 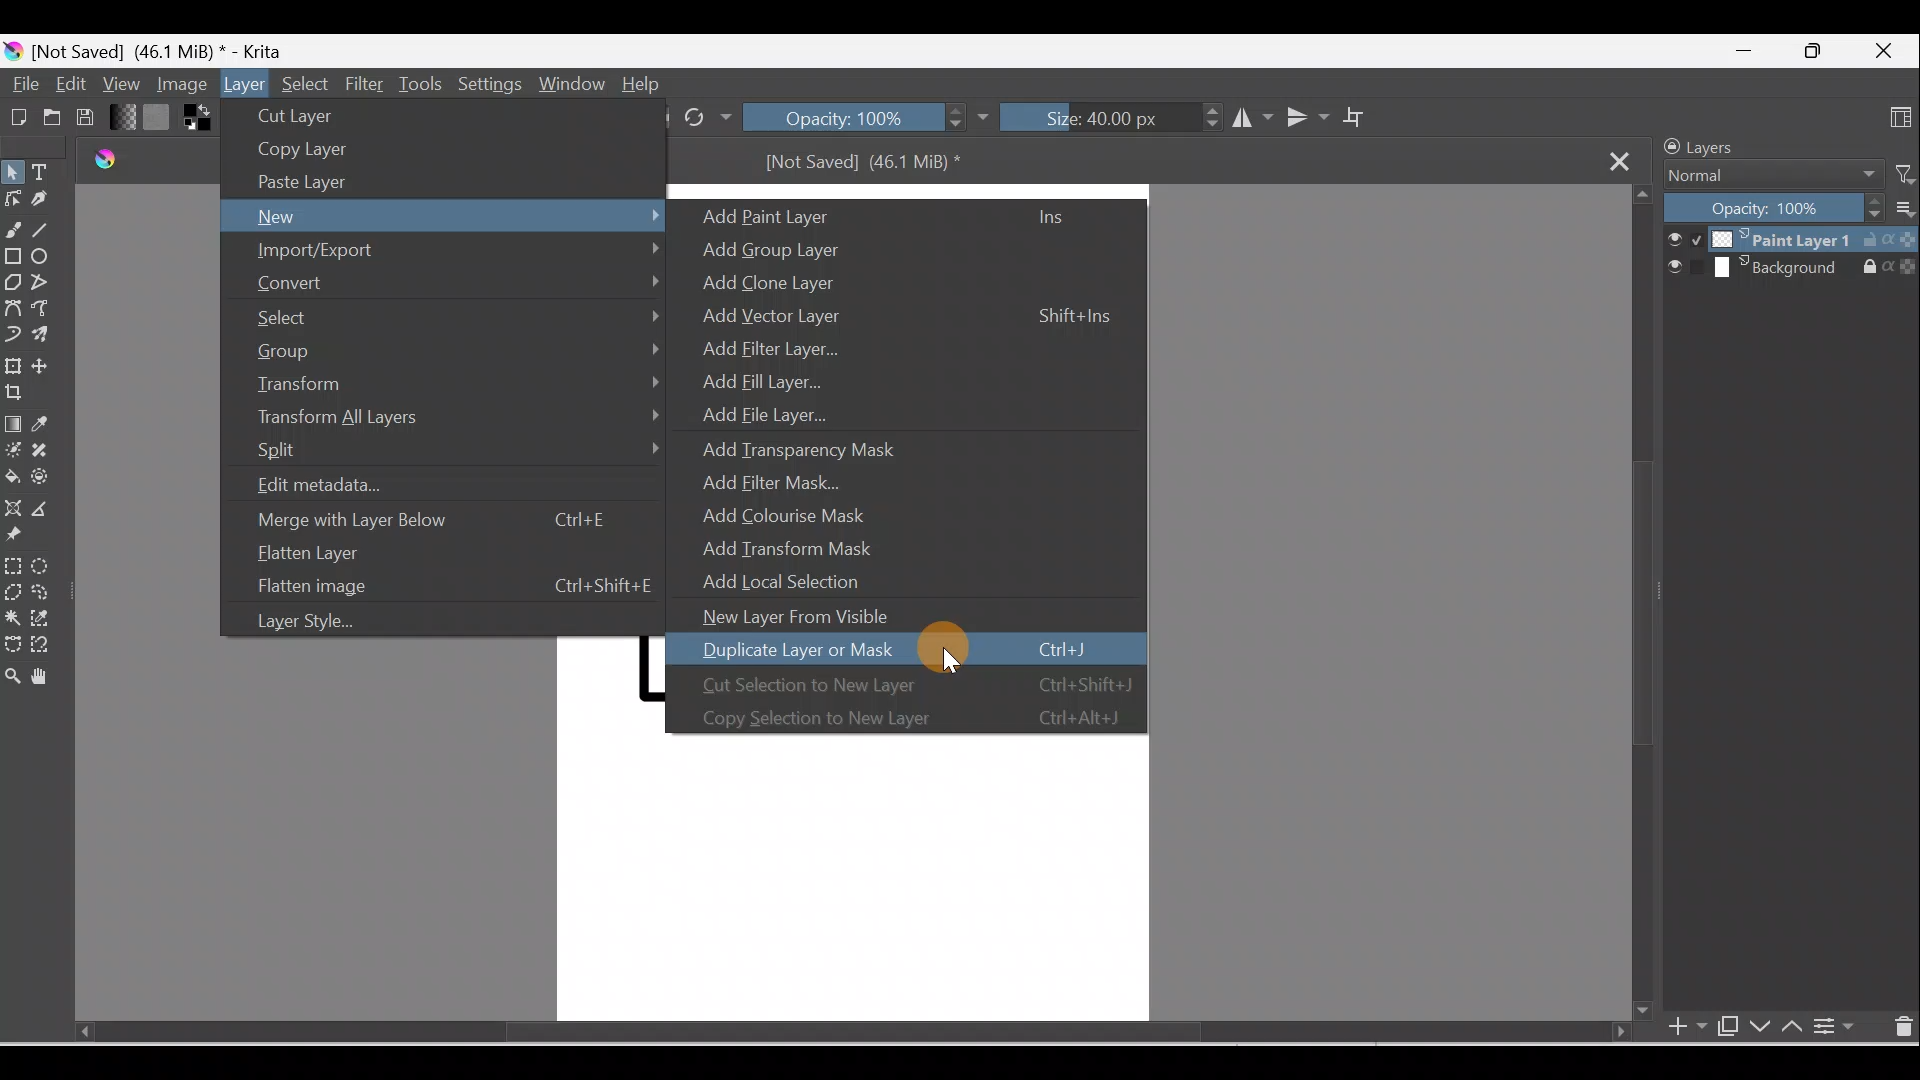 What do you see at coordinates (1668, 147) in the screenshot?
I see `lock/unlock docker` at bounding box center [1668, 147].